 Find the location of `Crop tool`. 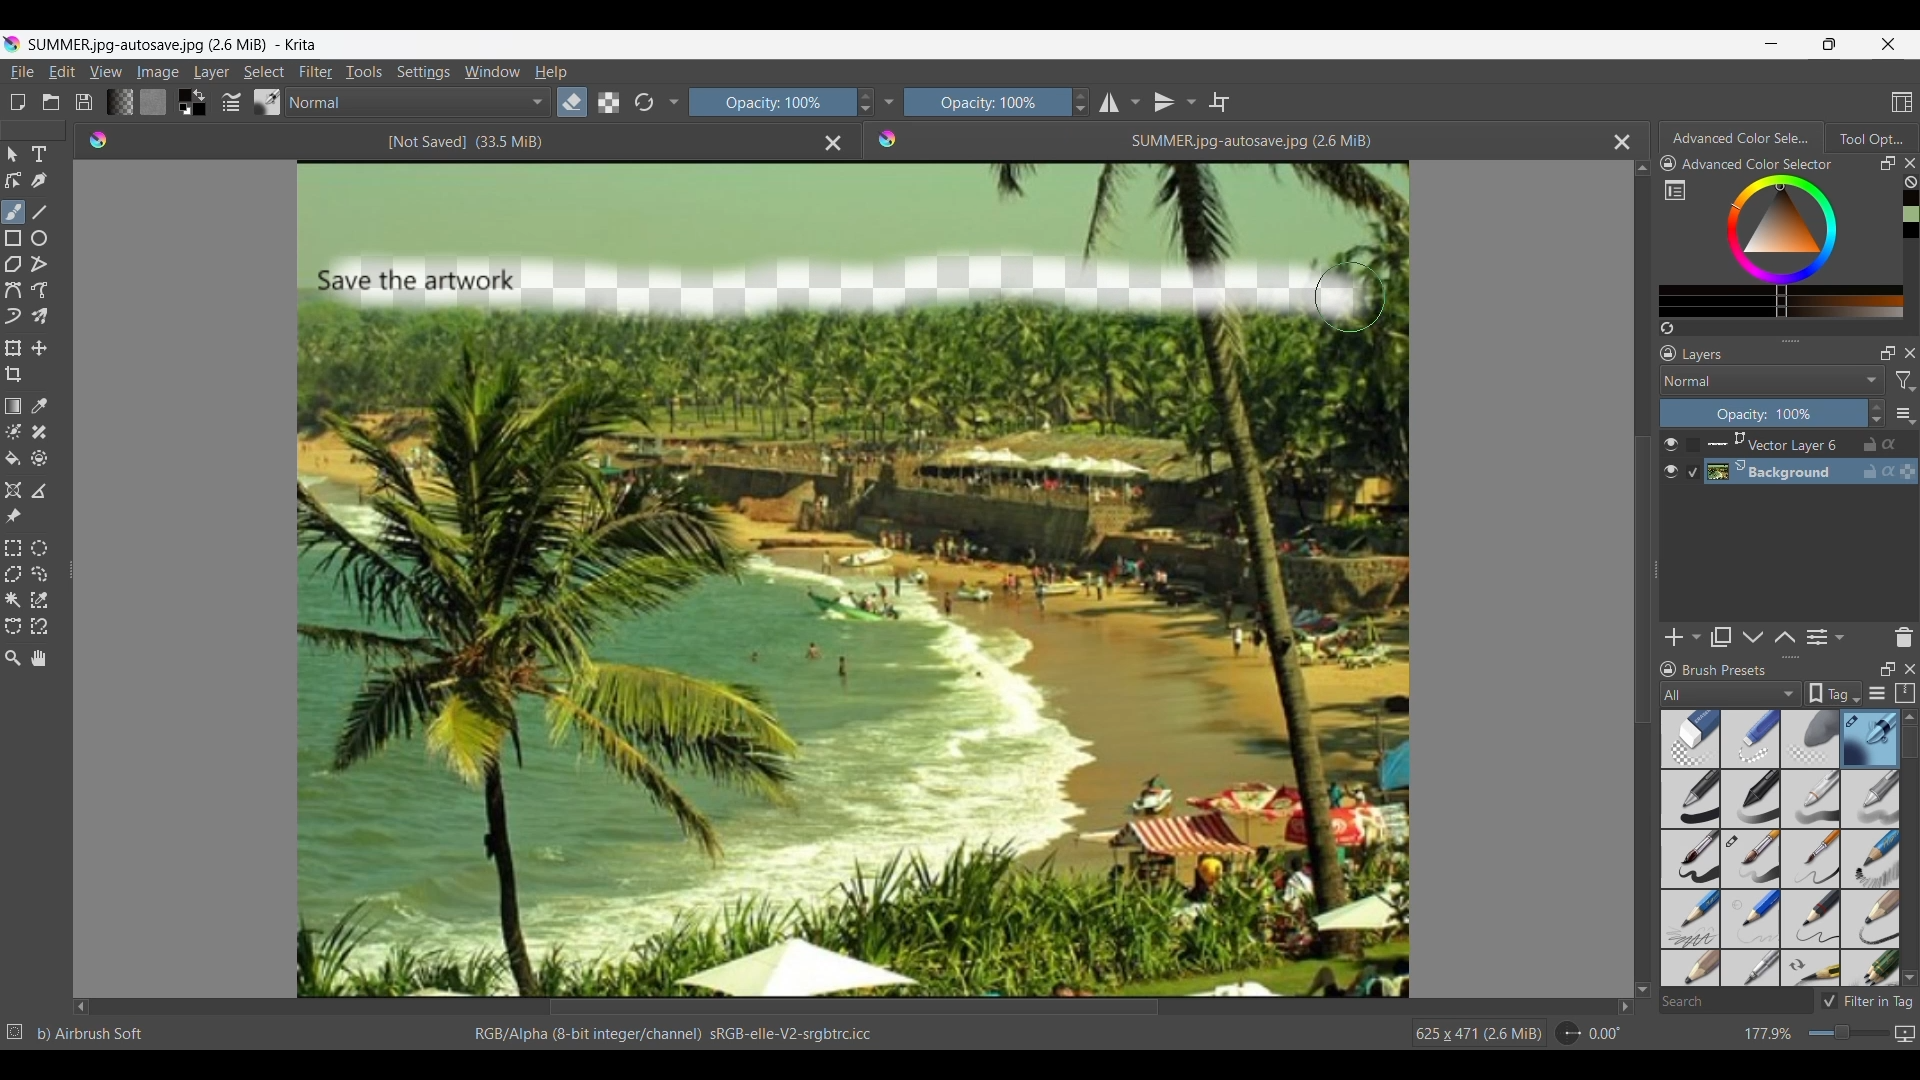

Crop tool is located at coordinates (14, 375).